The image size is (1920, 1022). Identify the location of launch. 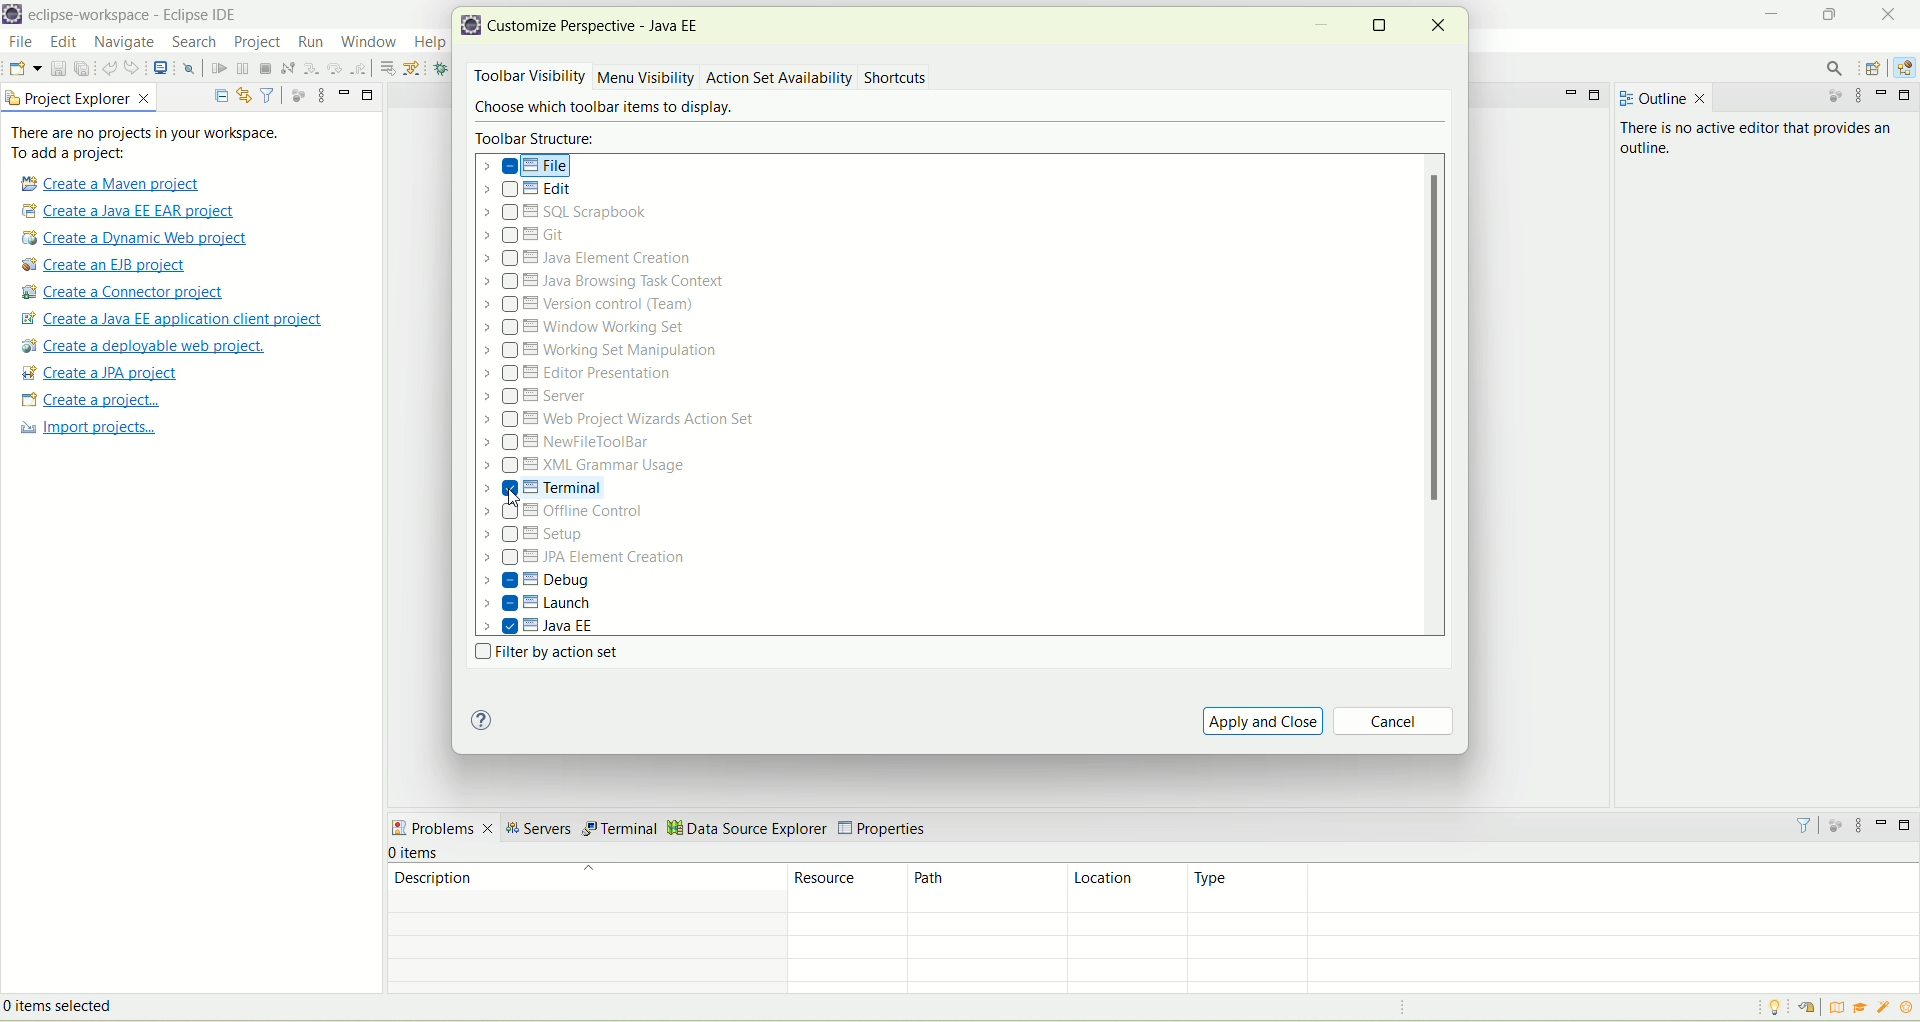
(539, 606).